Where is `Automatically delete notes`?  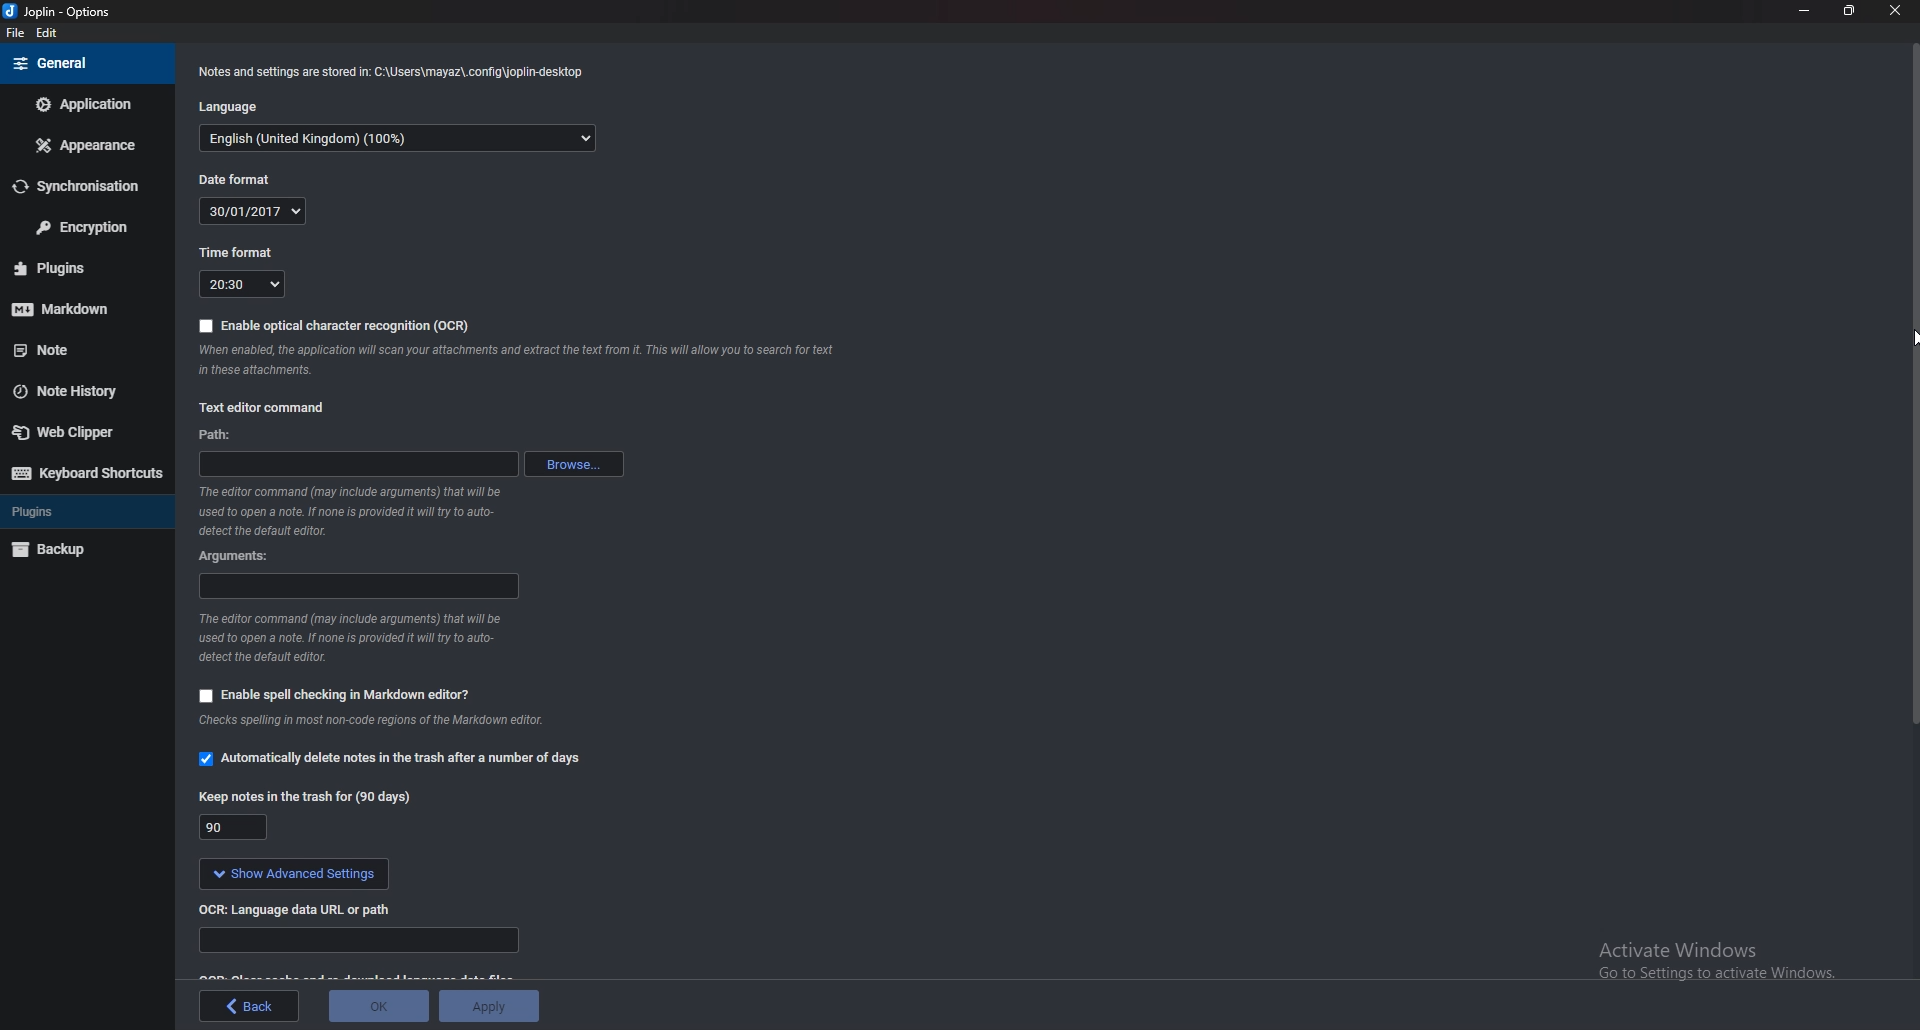 Automatically delete notes is located at coordinates (394, 762).